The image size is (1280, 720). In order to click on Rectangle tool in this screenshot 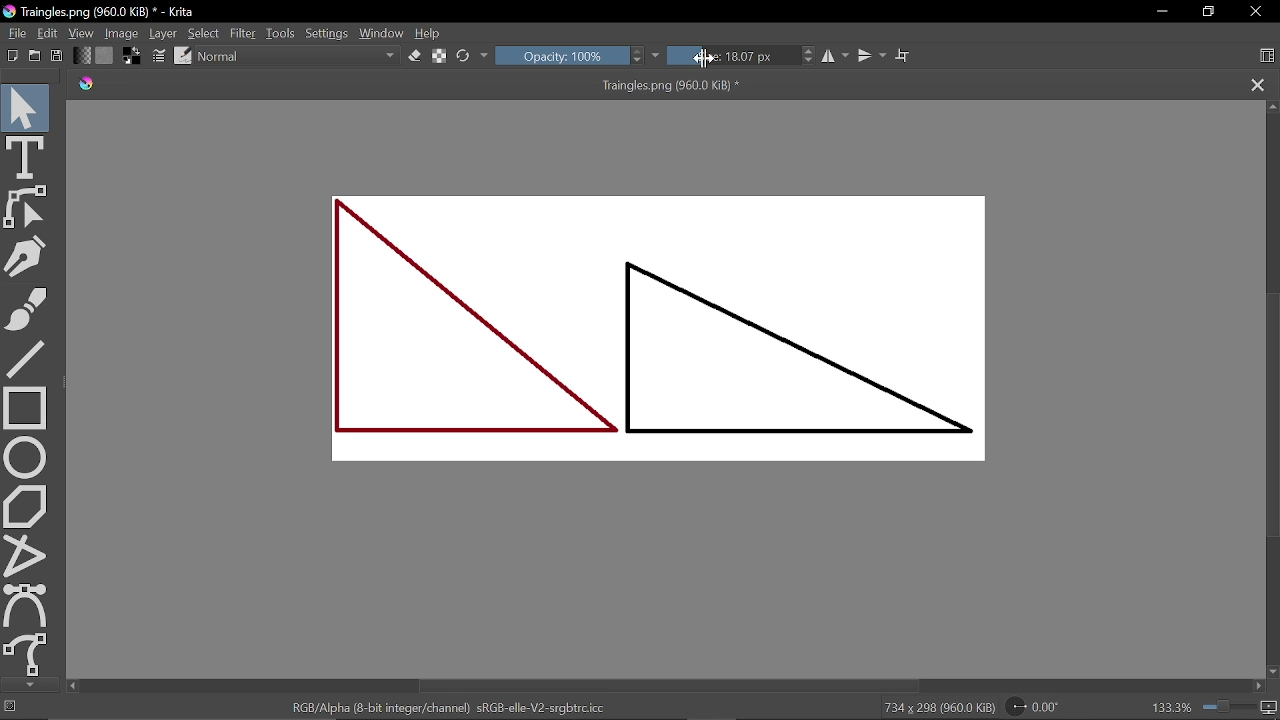, I will do `click(29, 408)`.